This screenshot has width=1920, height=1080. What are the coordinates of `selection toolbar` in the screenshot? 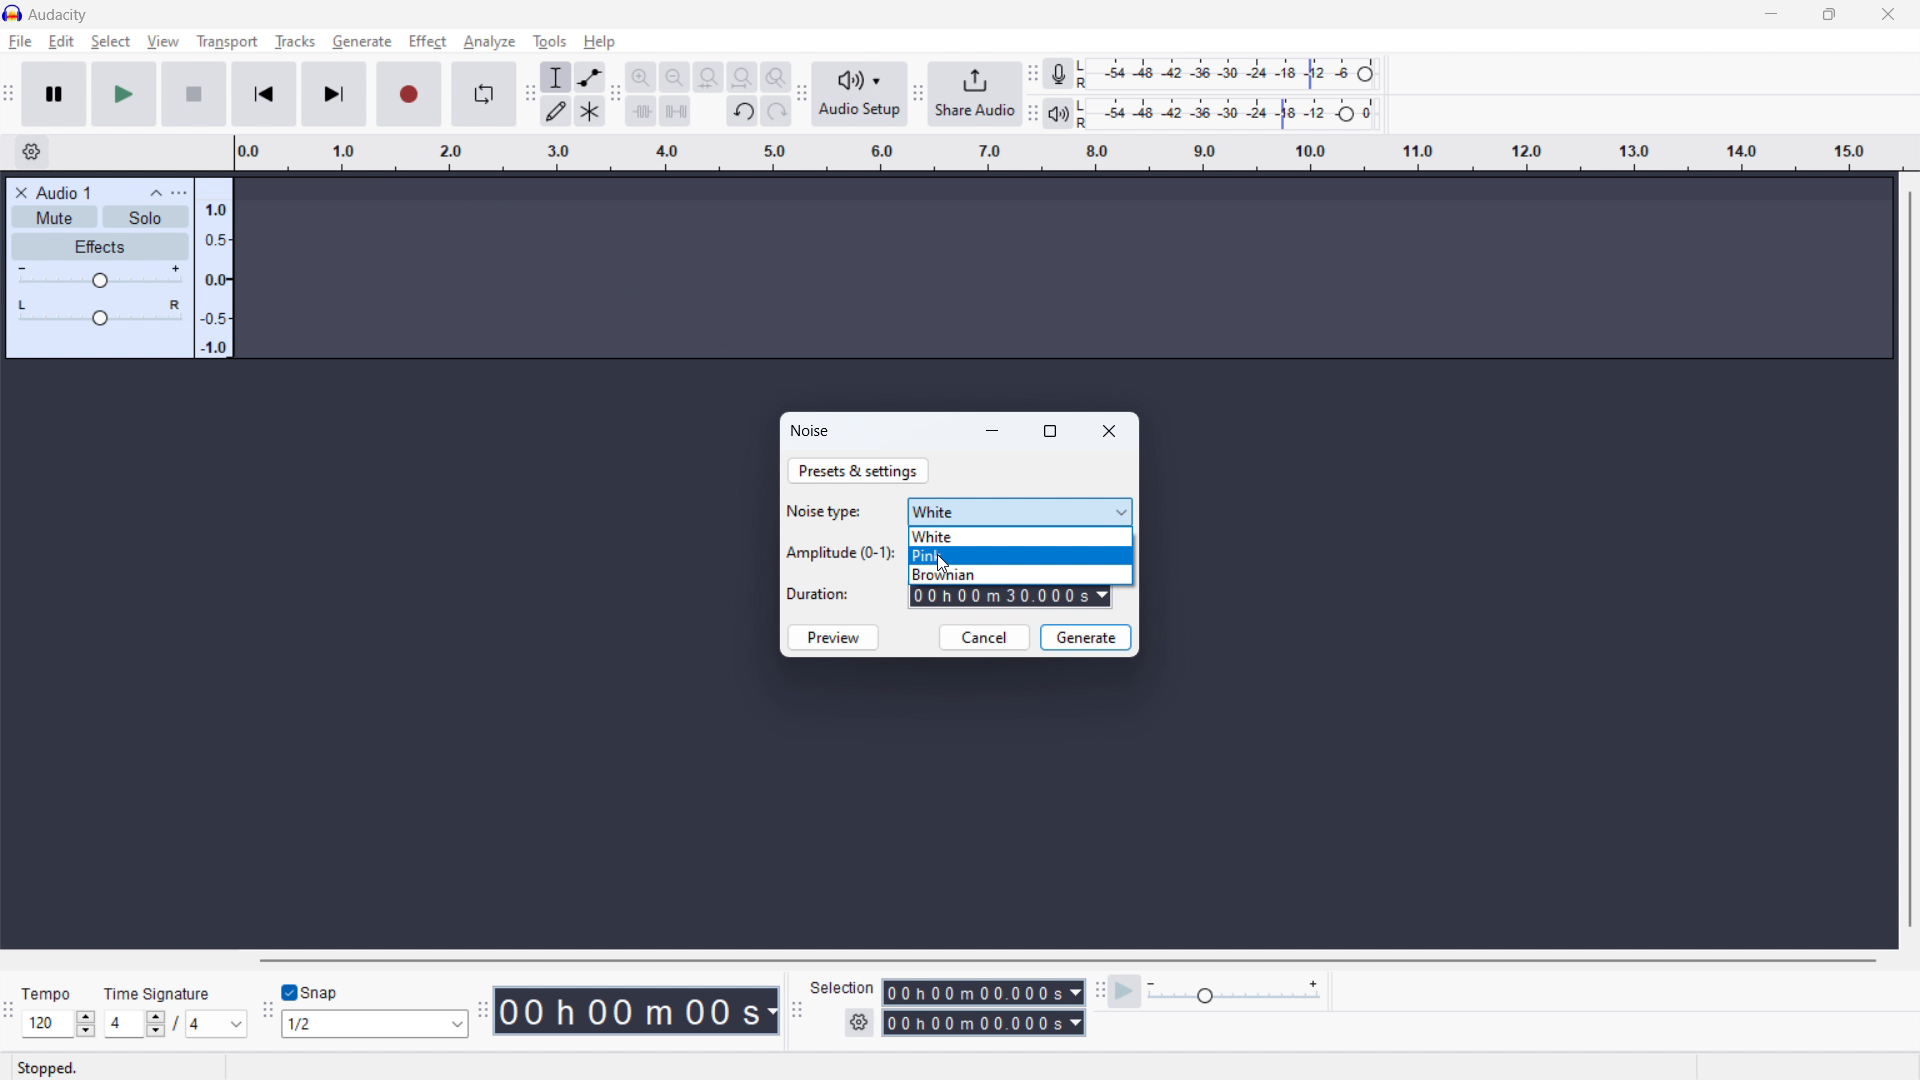 It's located at (796, 1011).